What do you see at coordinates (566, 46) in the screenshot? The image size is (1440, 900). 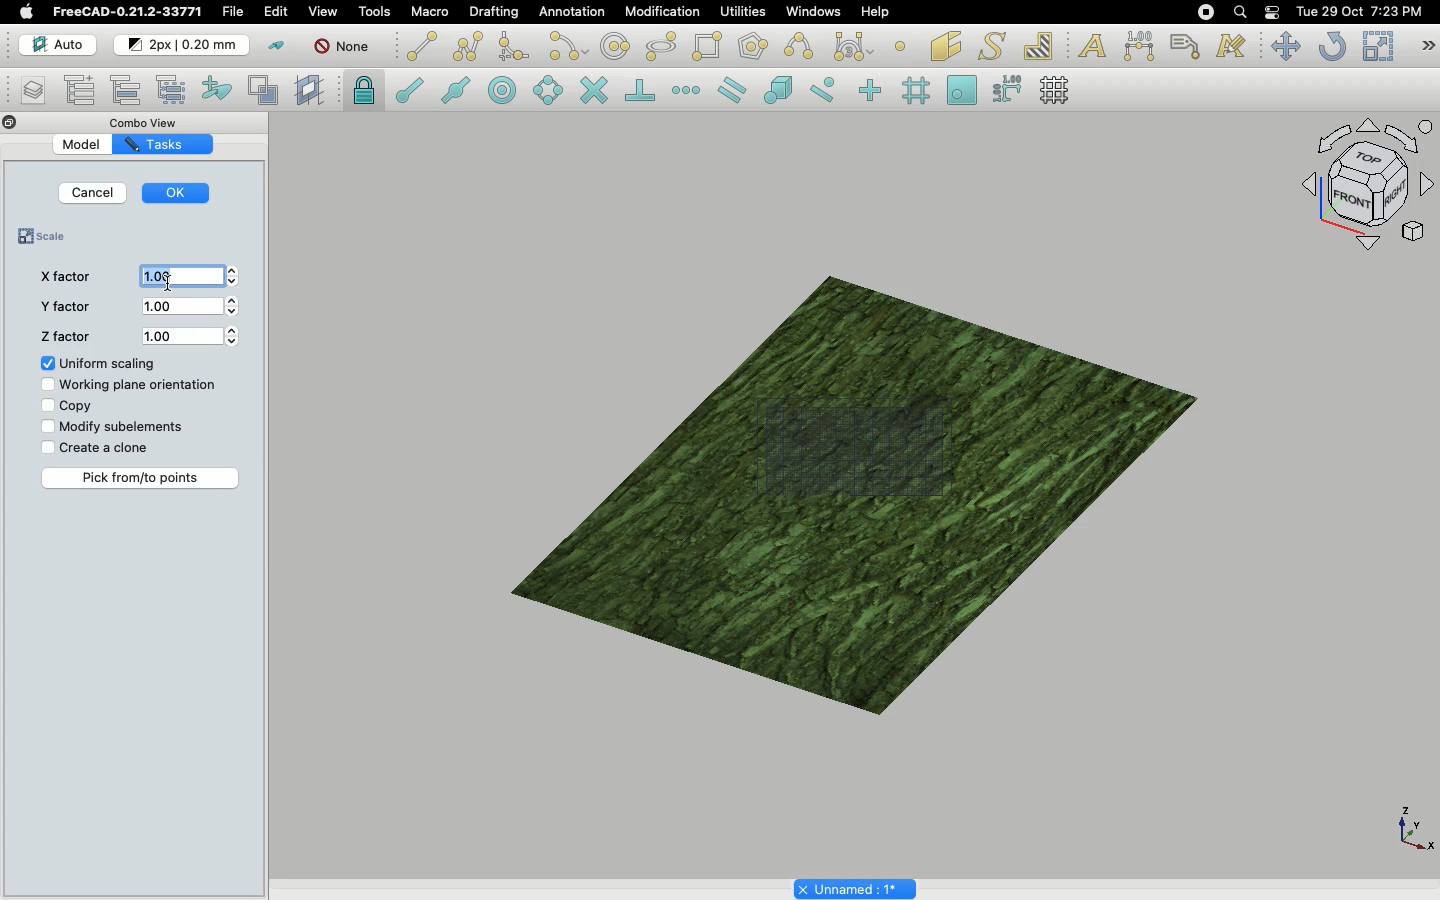 I see `Arc tools` at bounding box center [566, 46].